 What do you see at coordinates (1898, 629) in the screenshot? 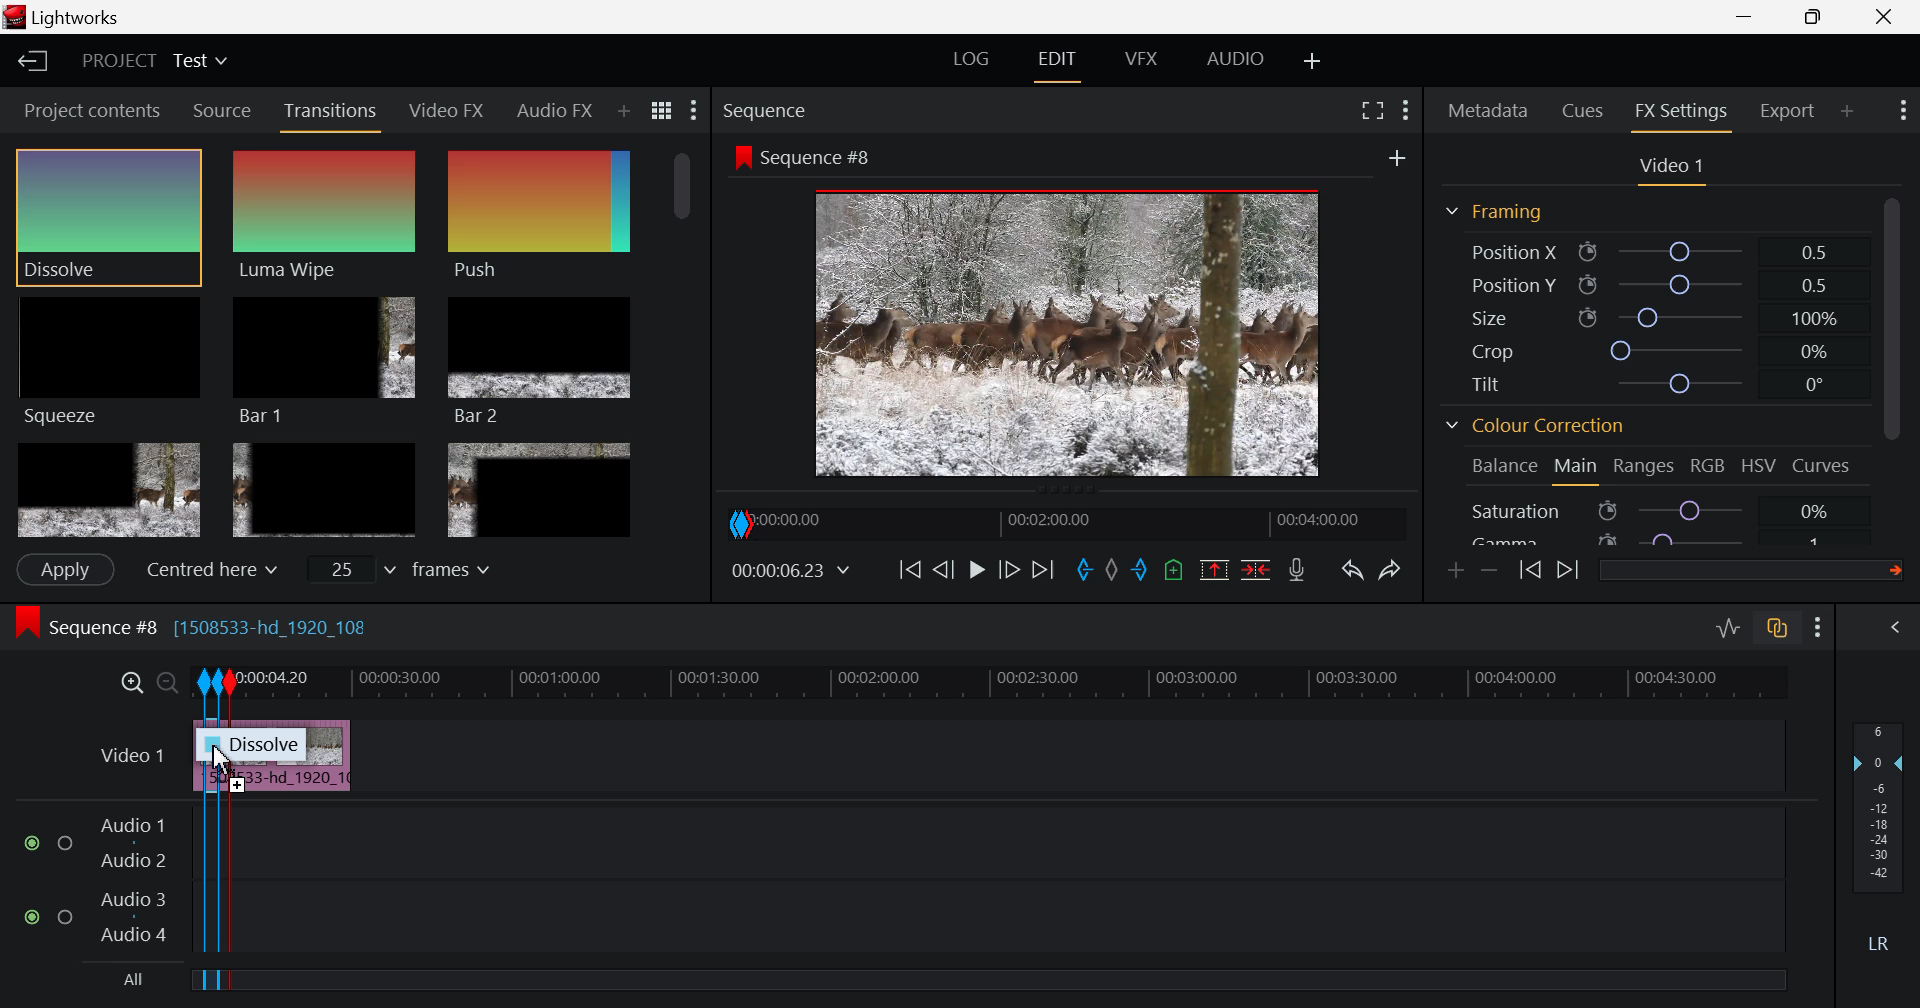
I see `View Audio Mix` at bounding box center [1898, 629].